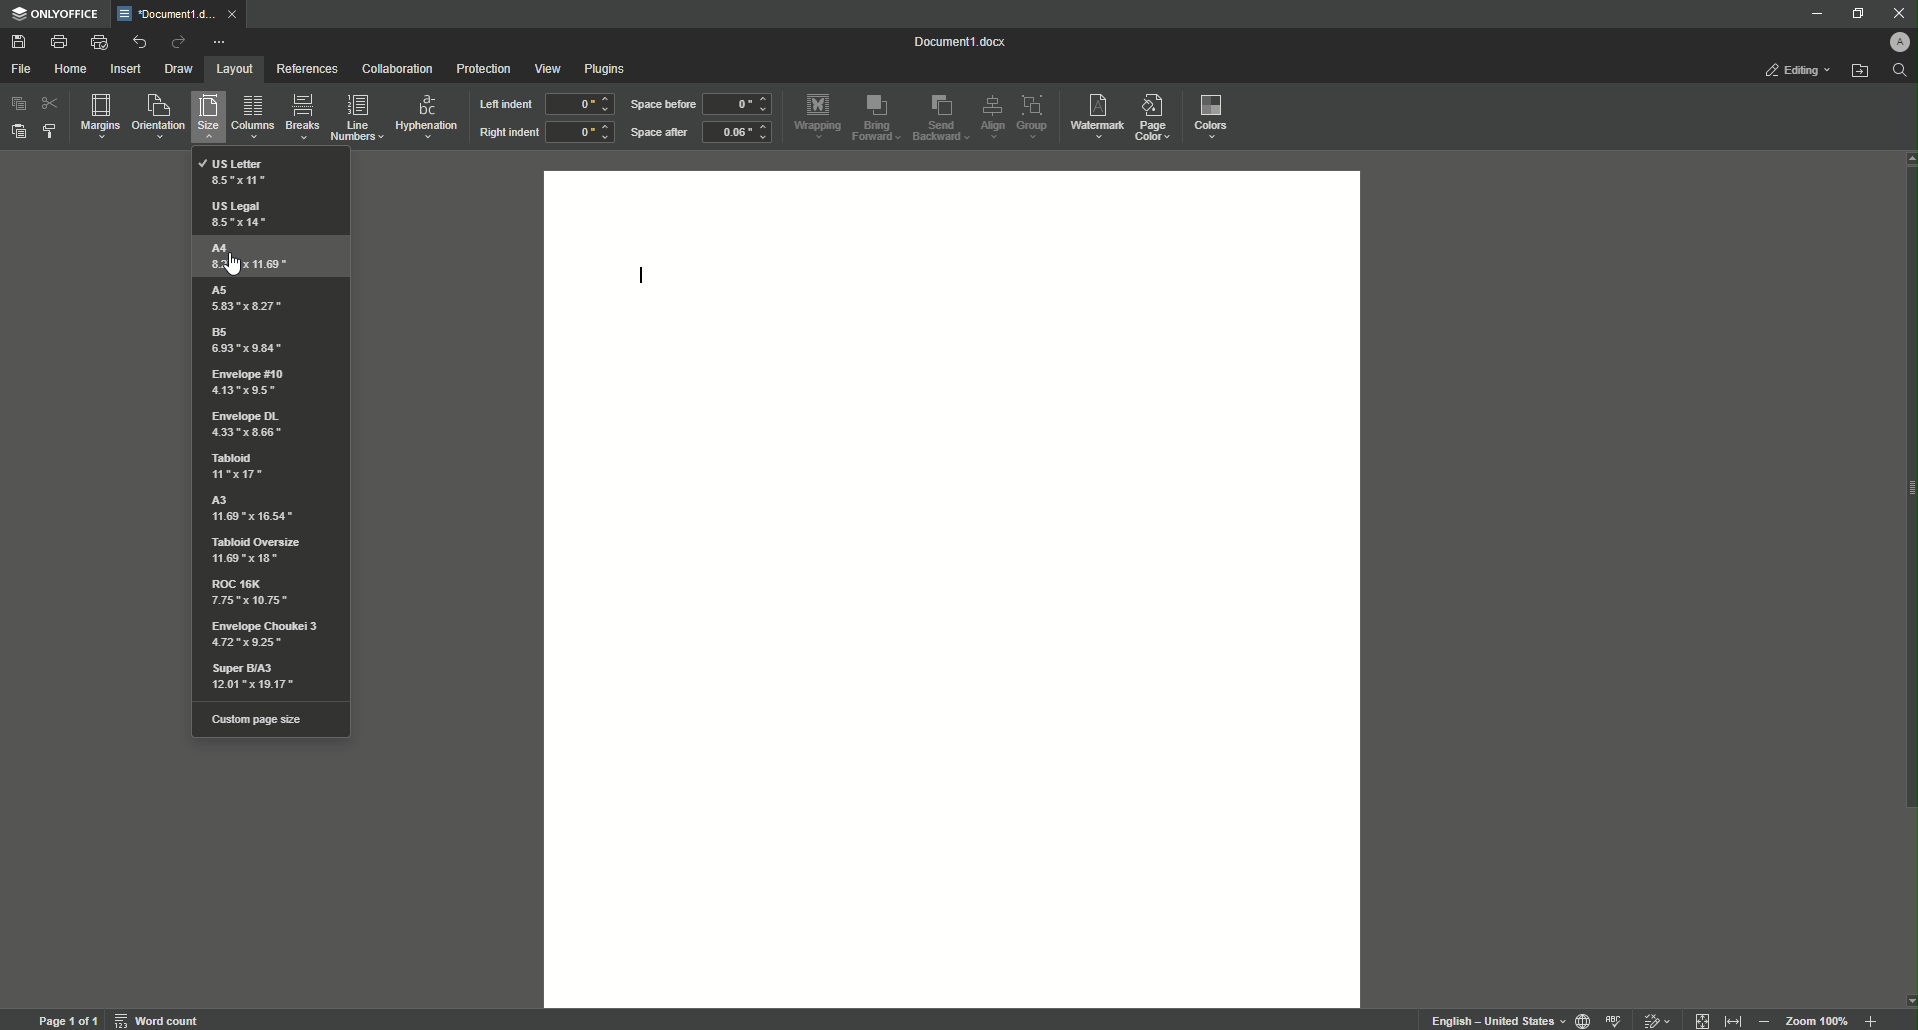 The image size is (1918, 1030). I want to click on Down, so click(1906, 996).